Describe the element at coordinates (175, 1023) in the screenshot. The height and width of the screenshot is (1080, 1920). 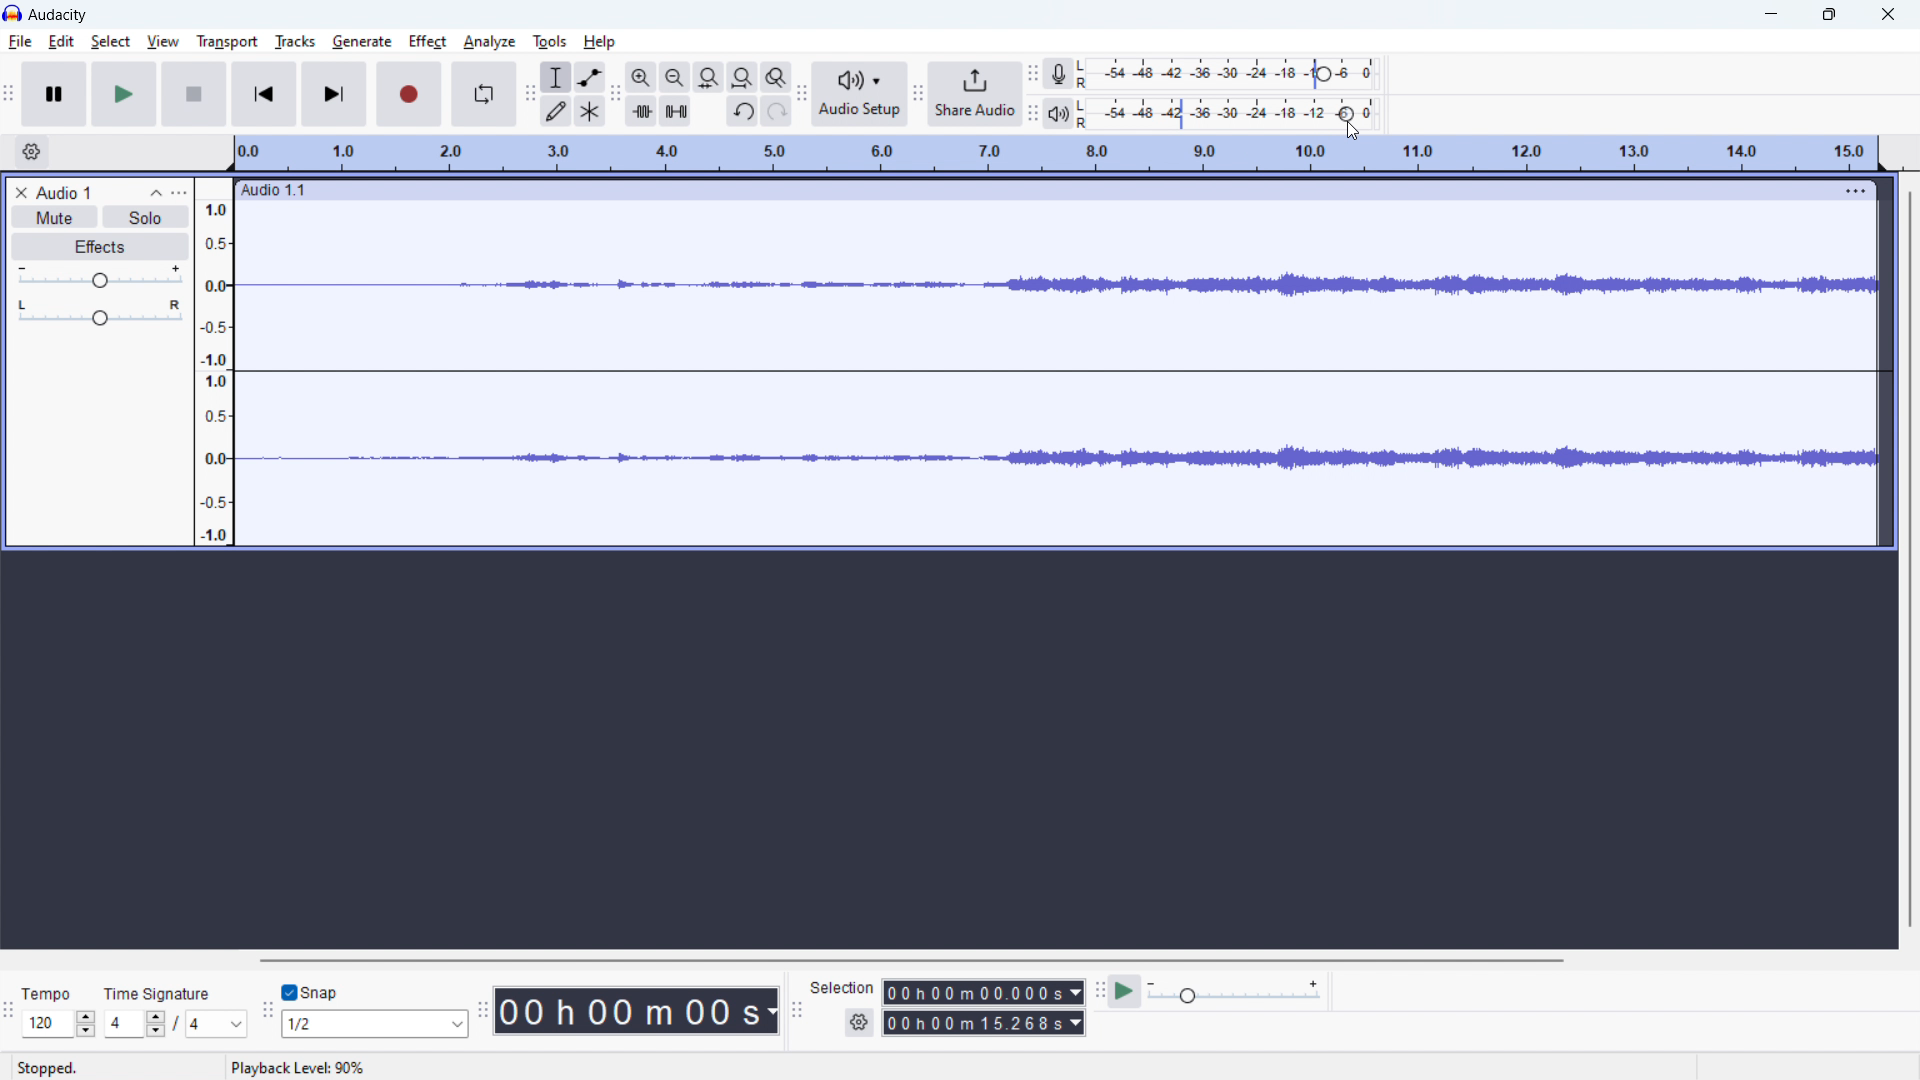
I see `time signature` at that location.